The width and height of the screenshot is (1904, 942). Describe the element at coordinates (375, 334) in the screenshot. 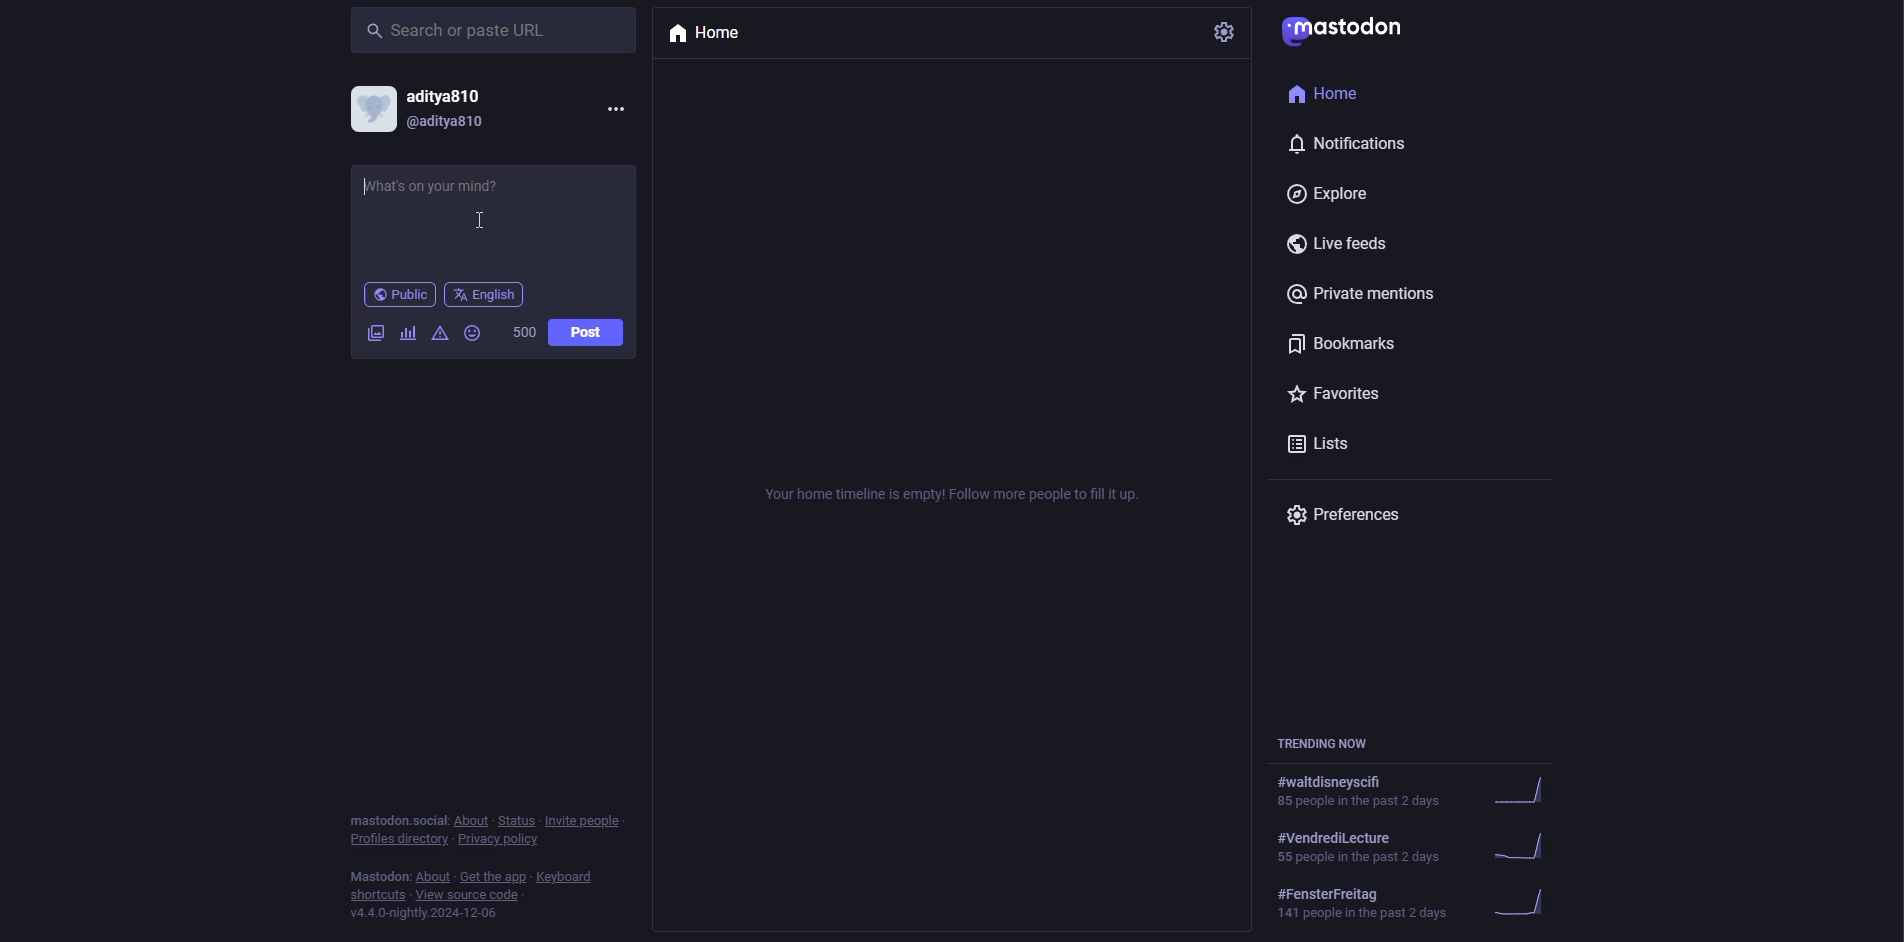

I see `image` at that location.